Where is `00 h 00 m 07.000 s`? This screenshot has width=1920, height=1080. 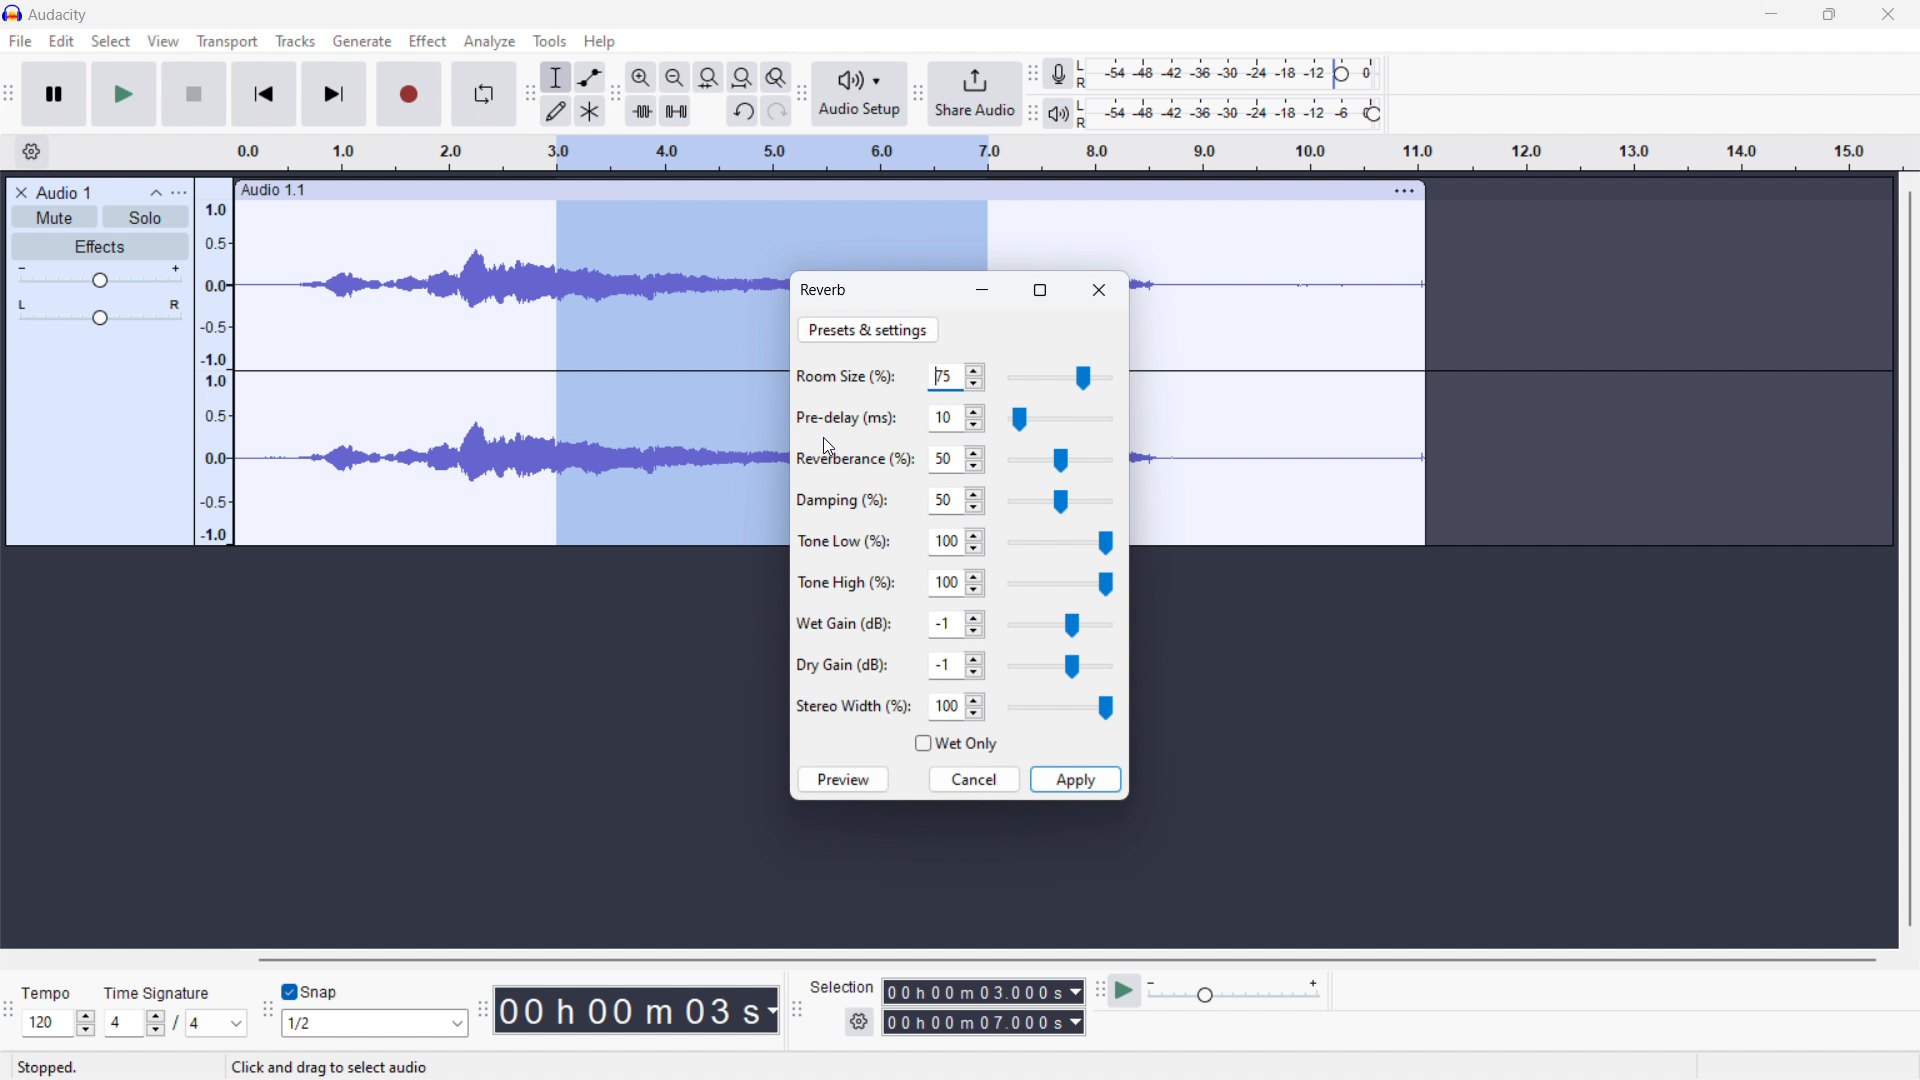 00 h 00 m 07.000 s is located at coordinates (983, 1024).